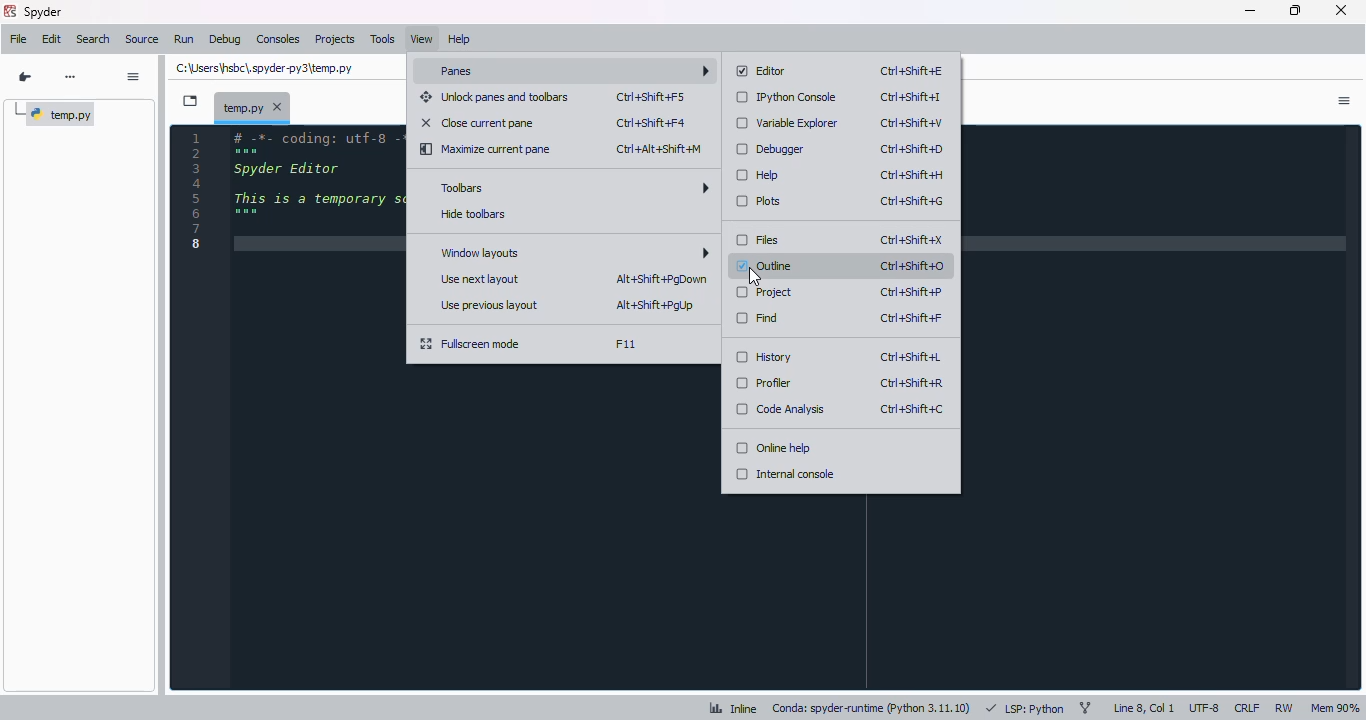 Image resolution: width=1366 pixels, height=720 pixels. I want to click on tools, so click(383, 39).